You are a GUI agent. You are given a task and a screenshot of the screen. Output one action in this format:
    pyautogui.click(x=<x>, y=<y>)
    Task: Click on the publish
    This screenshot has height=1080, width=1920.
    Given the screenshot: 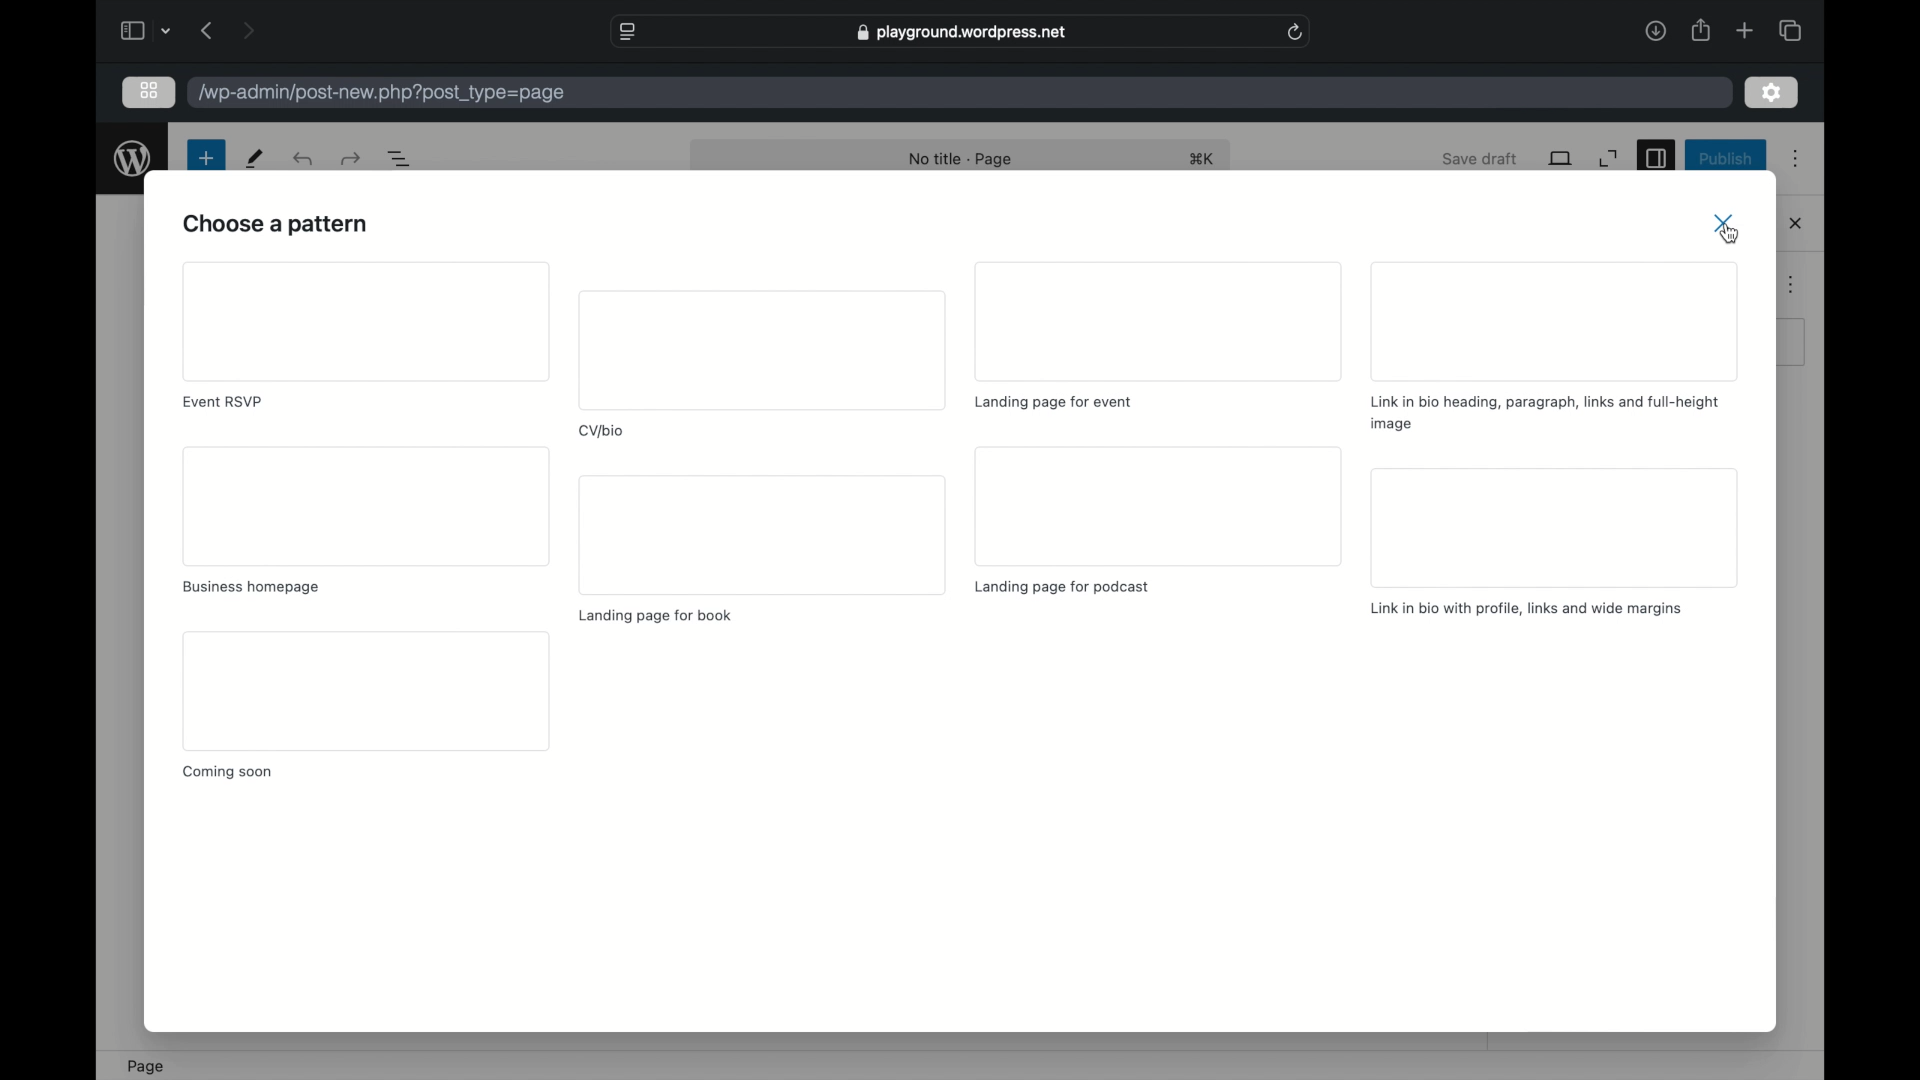 What is the action you would take?
    pyautogui.click(x=1726, y=159)
    